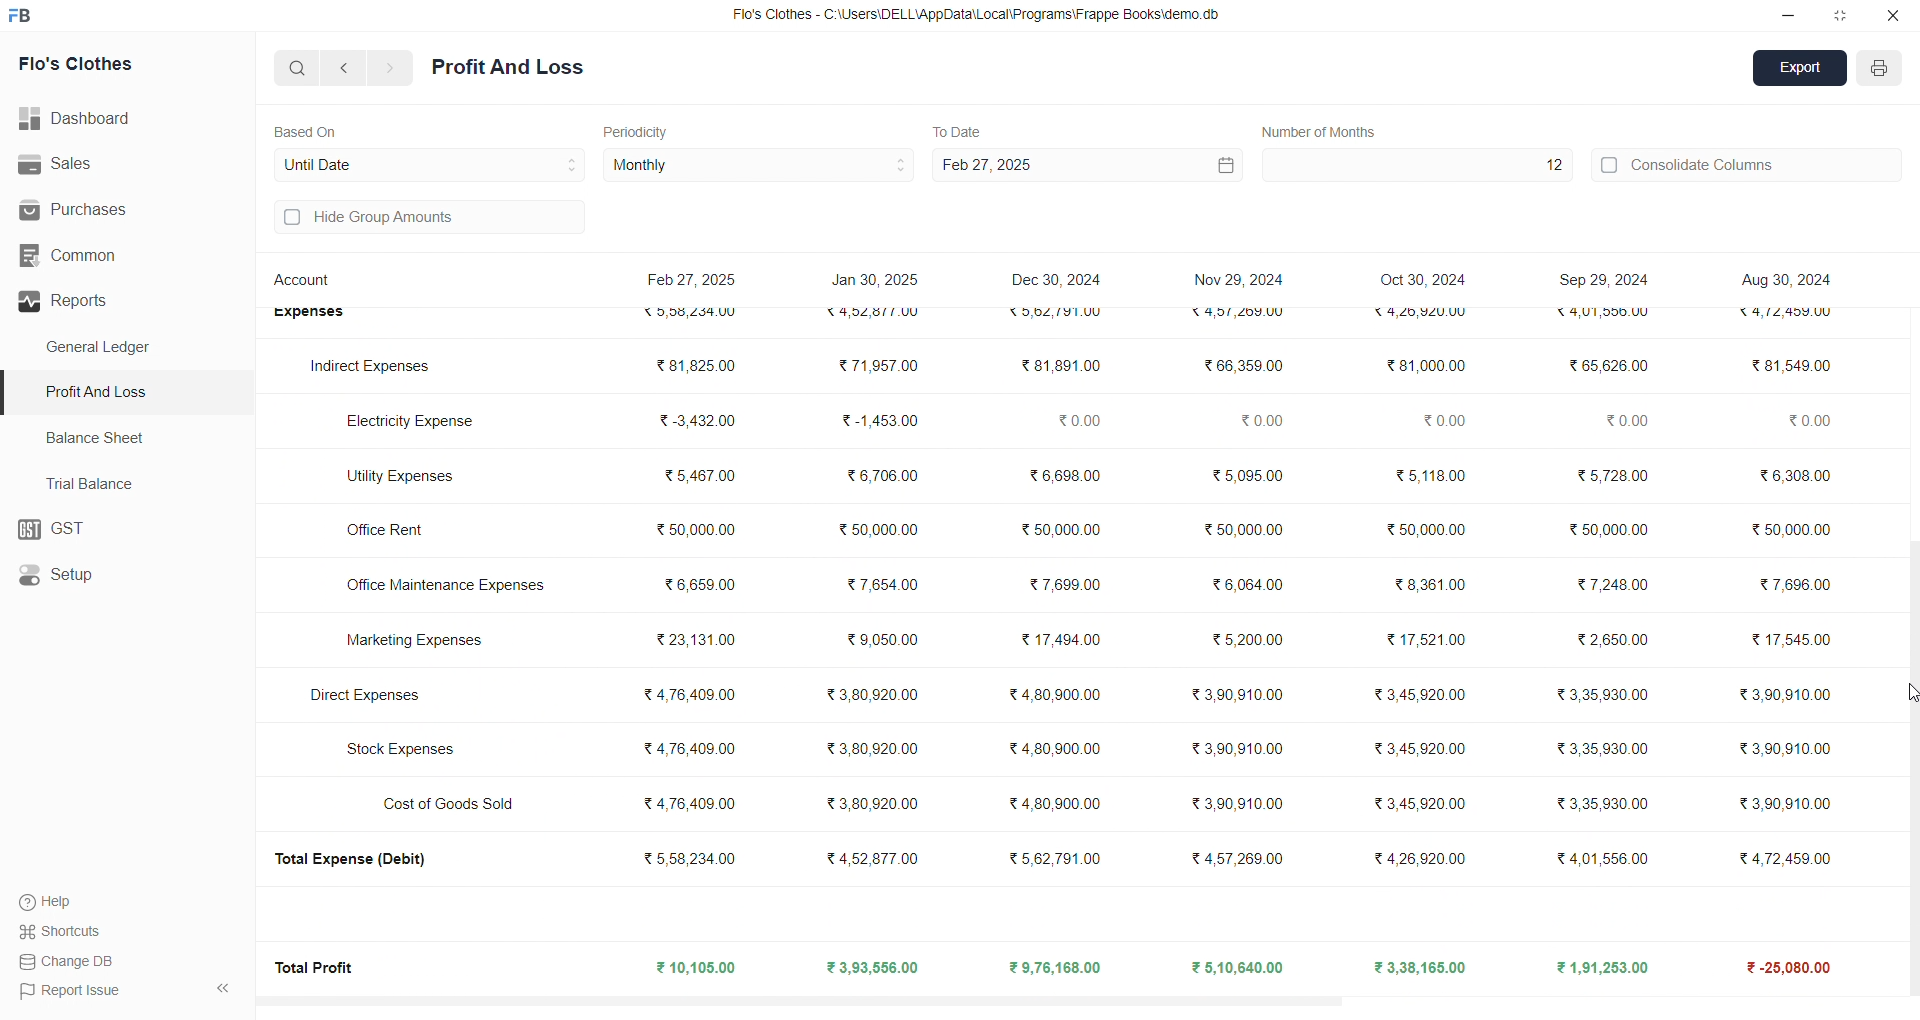  What do you see at coordinates (1055, 528) in the screenshot?
I see `₹50,000.00` at bounding box center [1055, 528].